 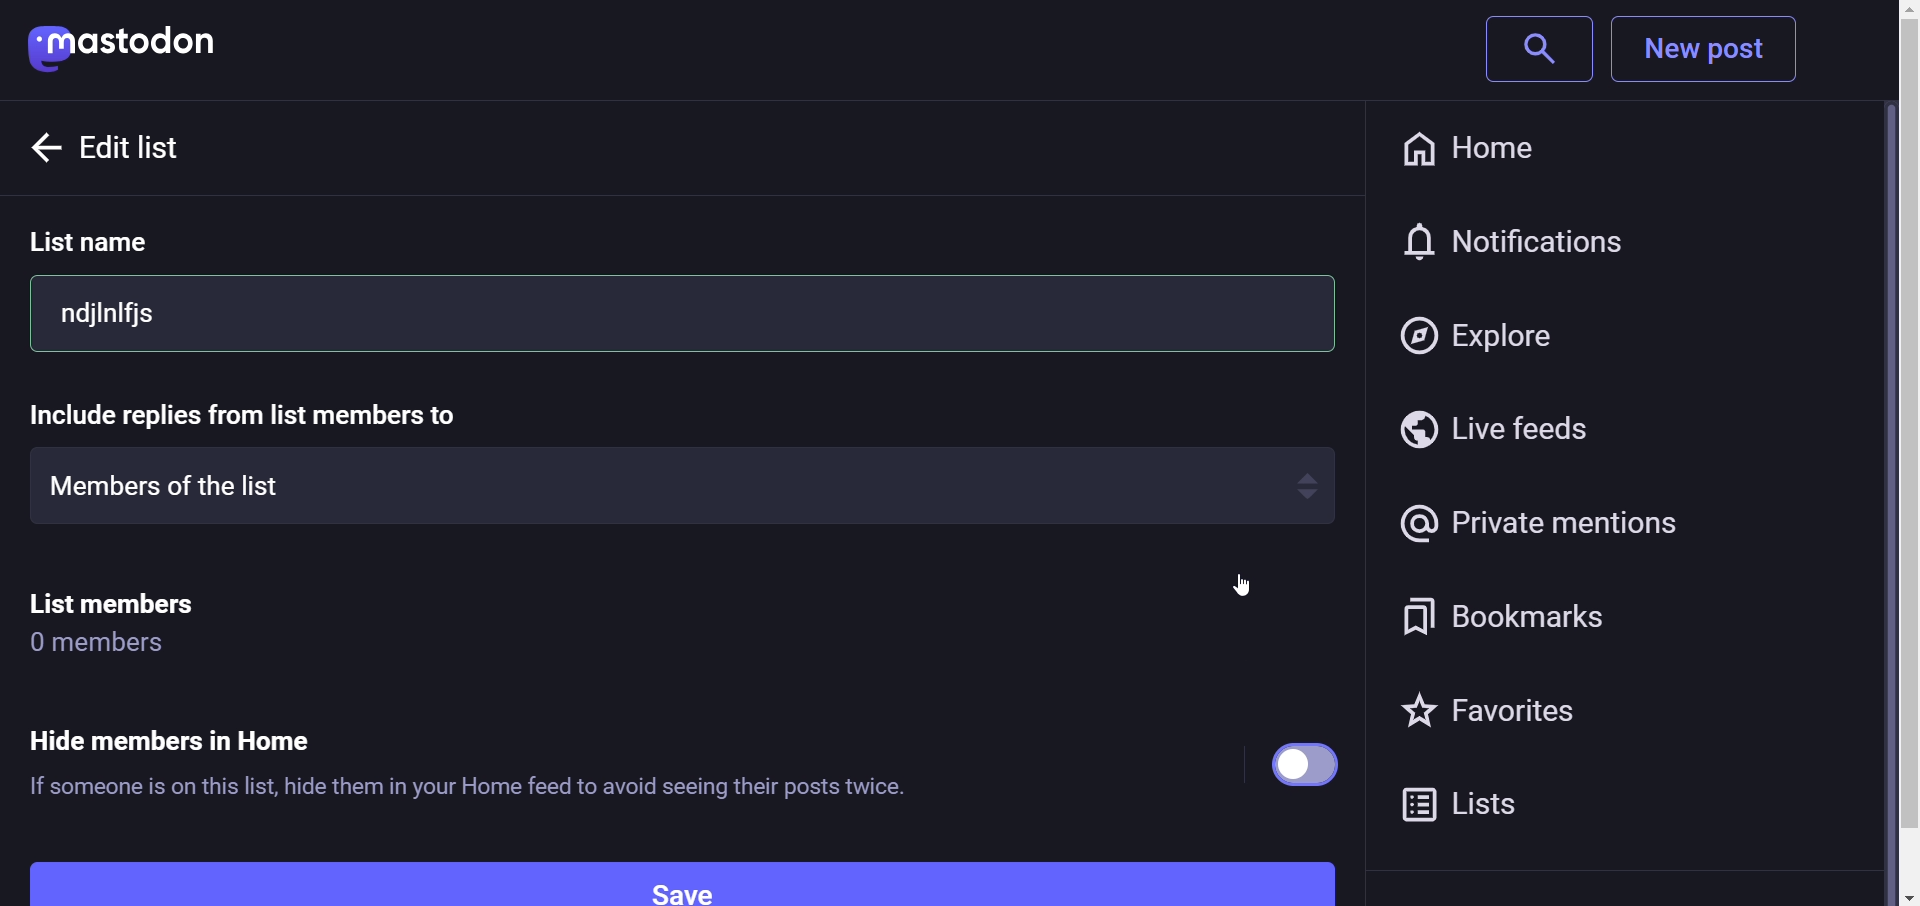 I want to click on back, so click(x=42, y=145).